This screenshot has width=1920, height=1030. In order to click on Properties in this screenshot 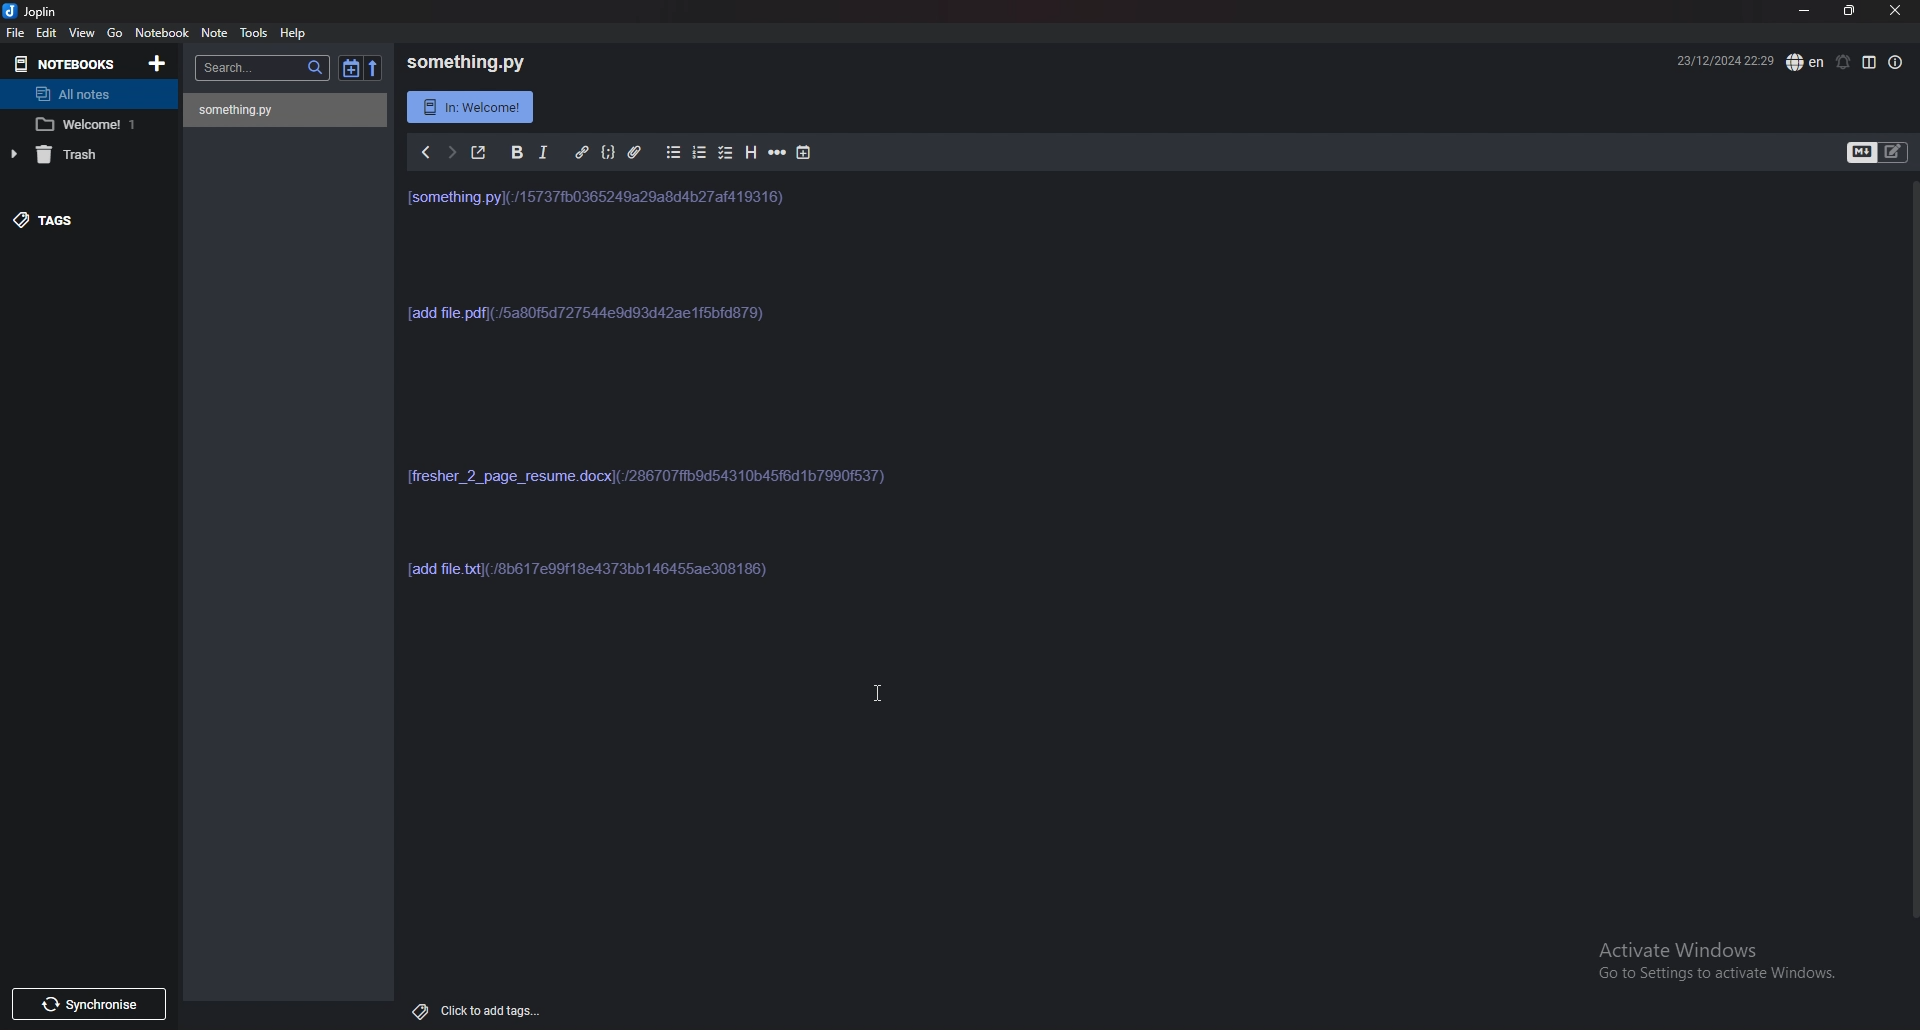, I will do `click(1898, 63)`.